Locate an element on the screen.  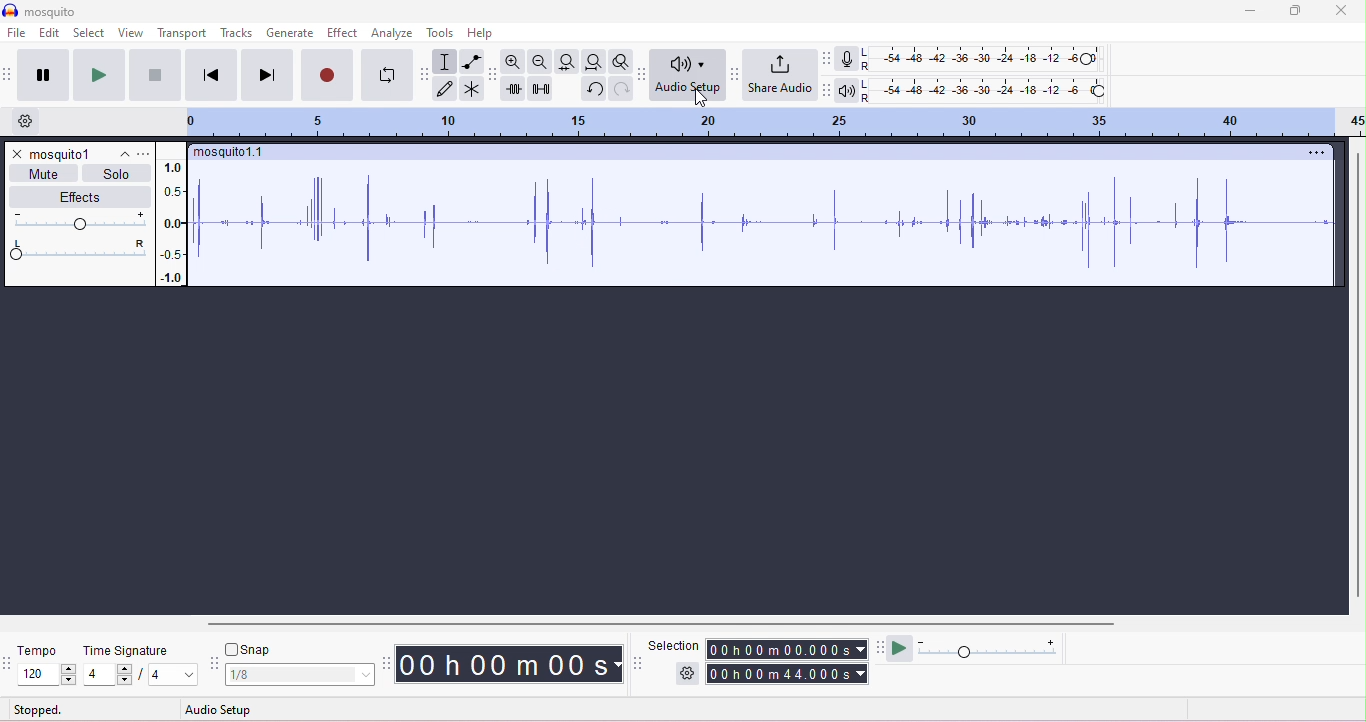
stopped is located at coordinates (38, 711).